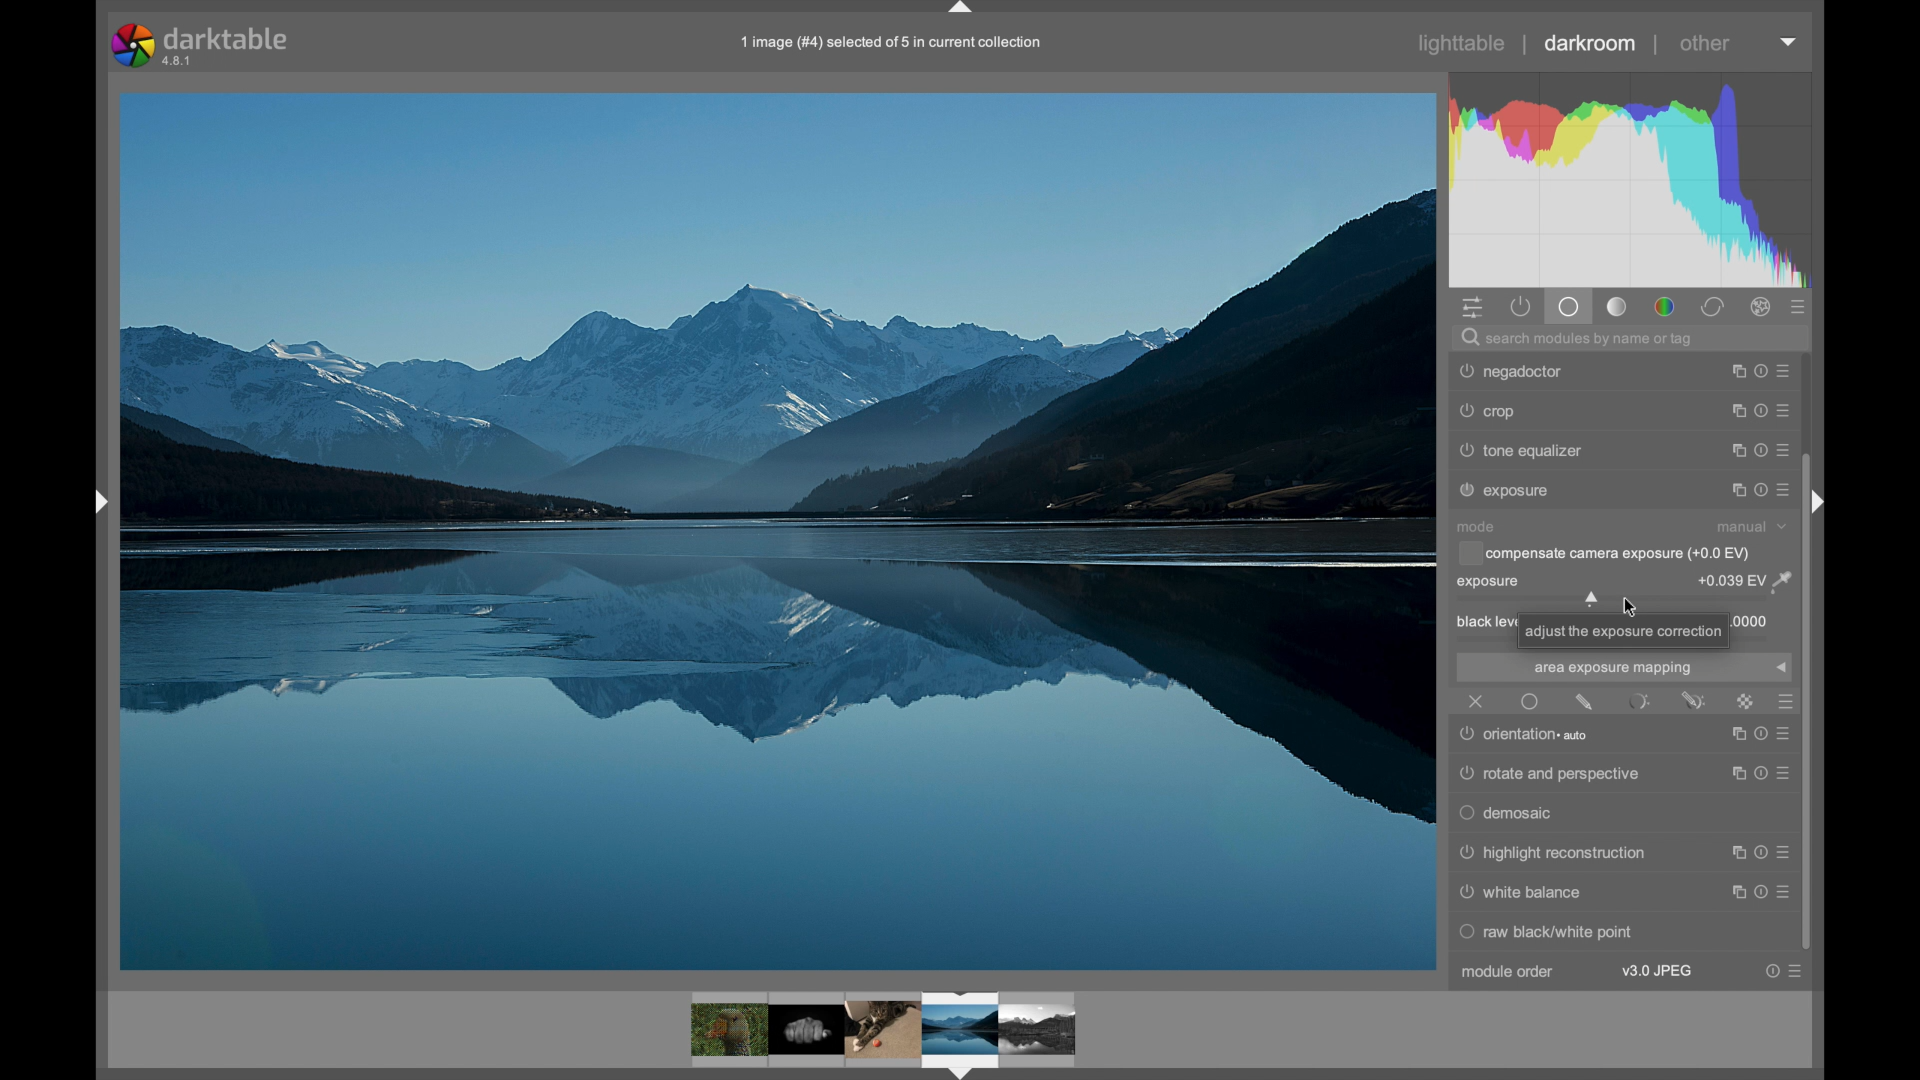 The width and height of the screenshot is (1920, 1080). I want to click on base, so click(1571, 307).